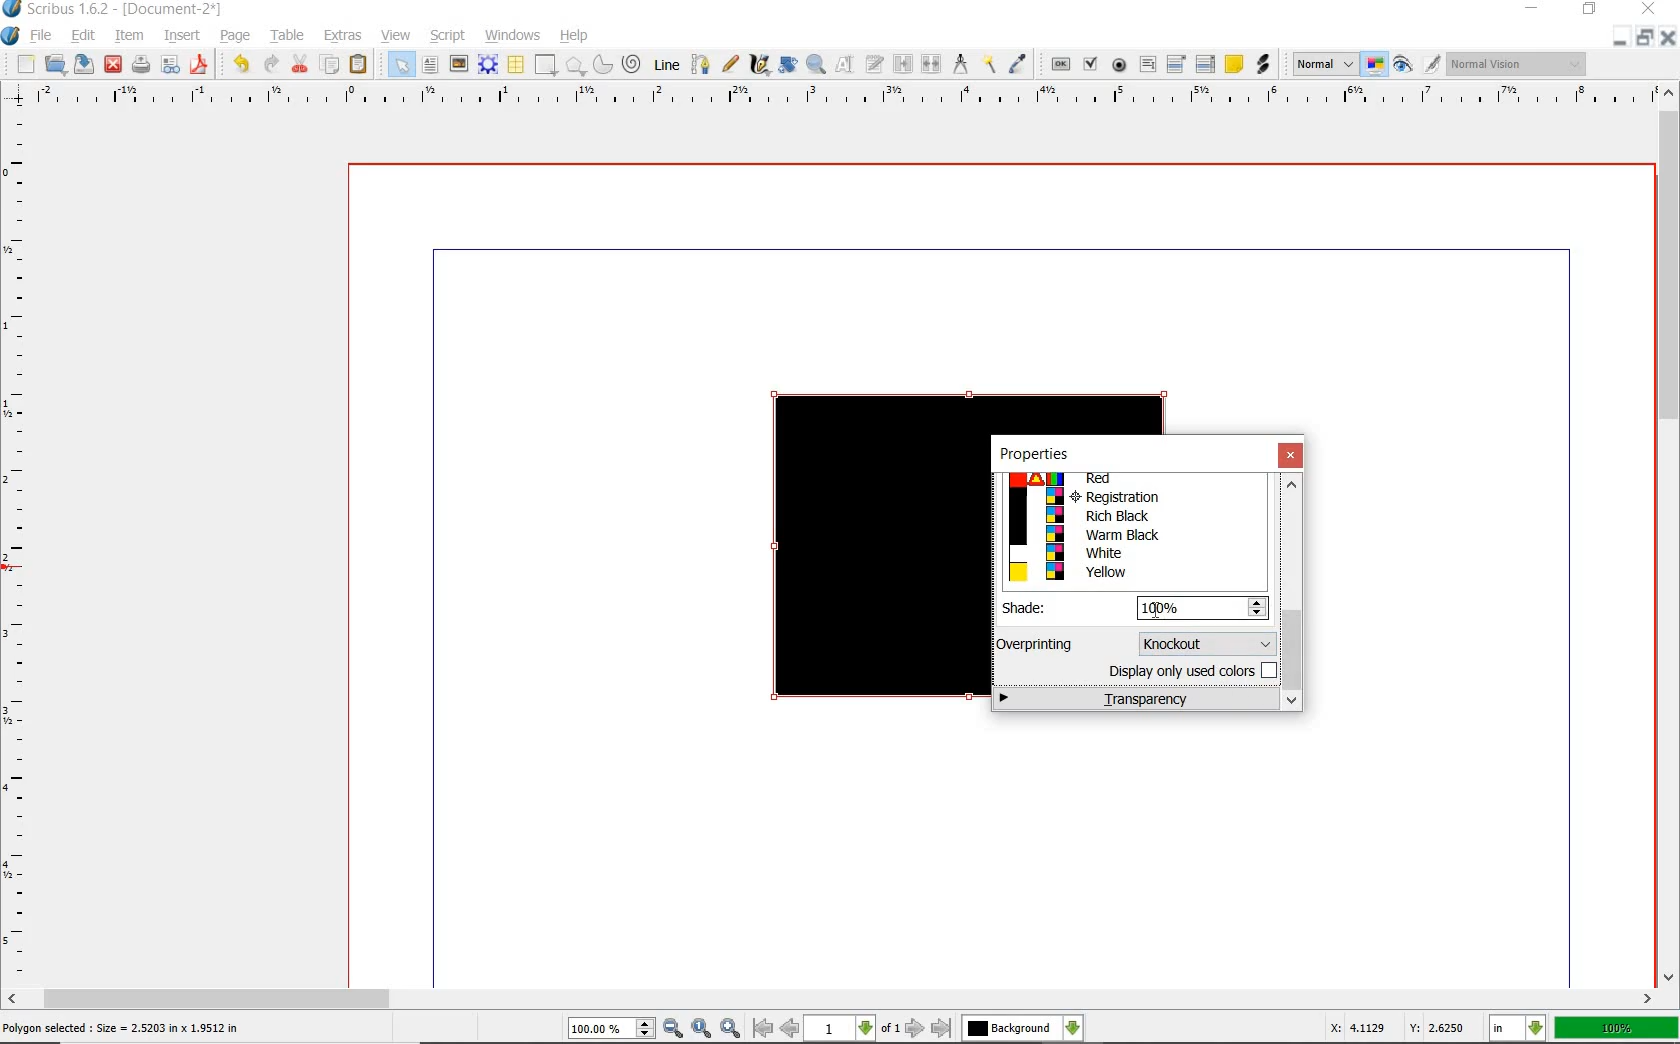 The height and width of the screenshot is (1044, 1680). What do you see at coordinates (1517, 65) in the screenshot?
I see `Visual appearance of the display` at bounding box center [1517, 65].